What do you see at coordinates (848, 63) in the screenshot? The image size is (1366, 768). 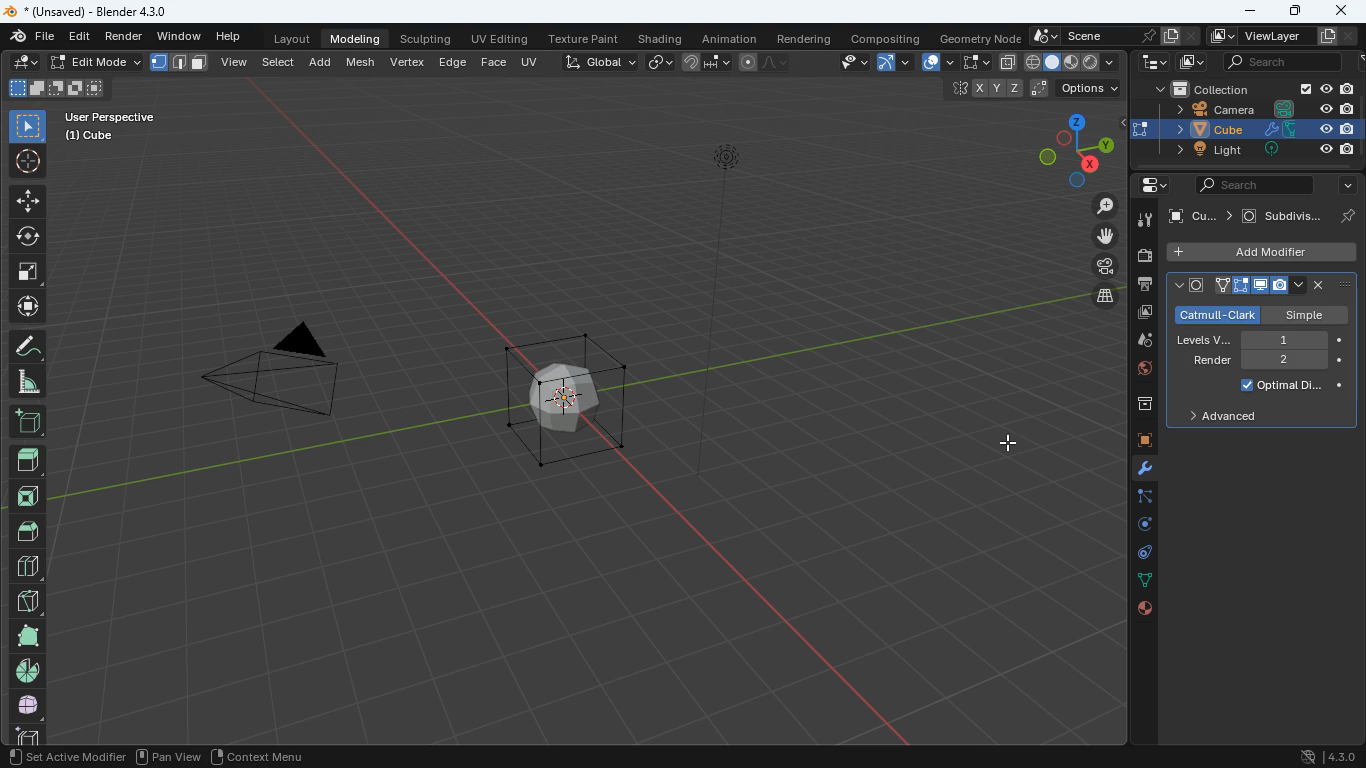 I see `view` at bounding box center [848, 63].